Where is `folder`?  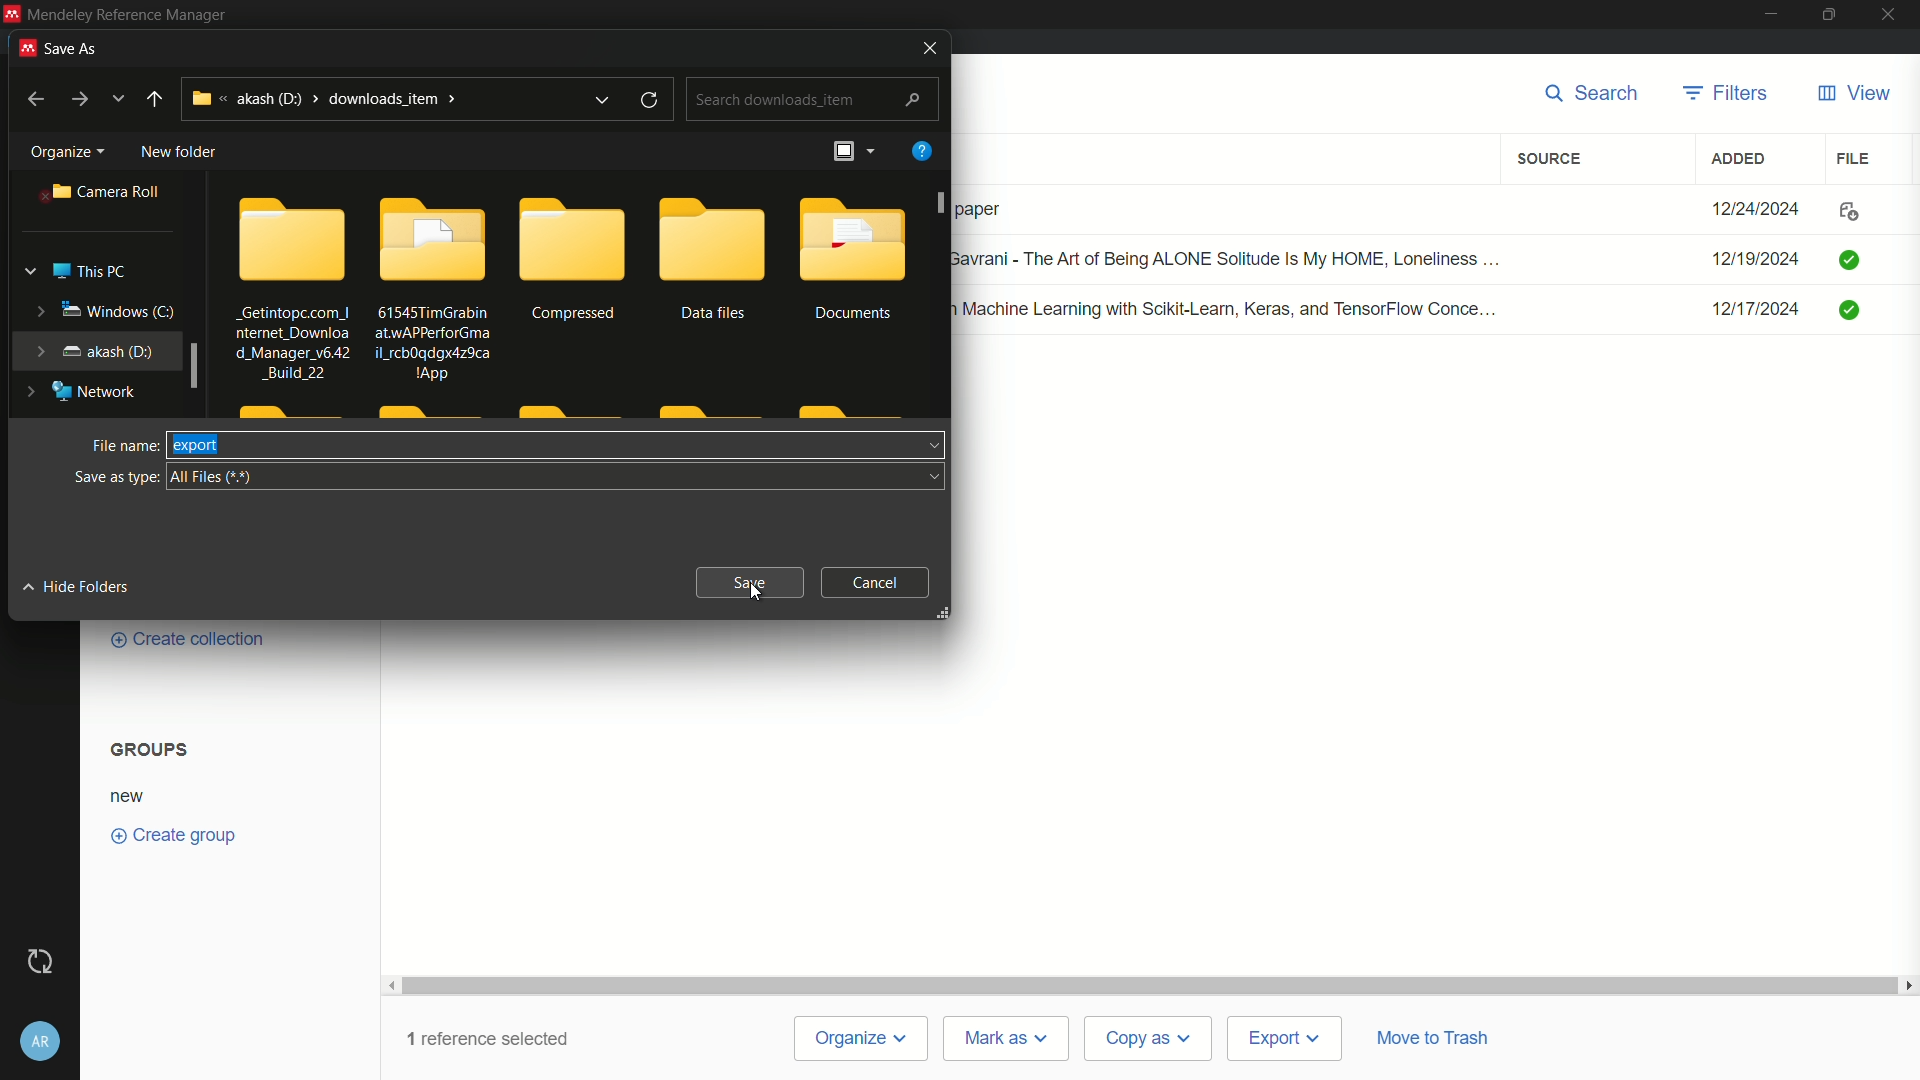
folder is located at coordinates (713, 239).